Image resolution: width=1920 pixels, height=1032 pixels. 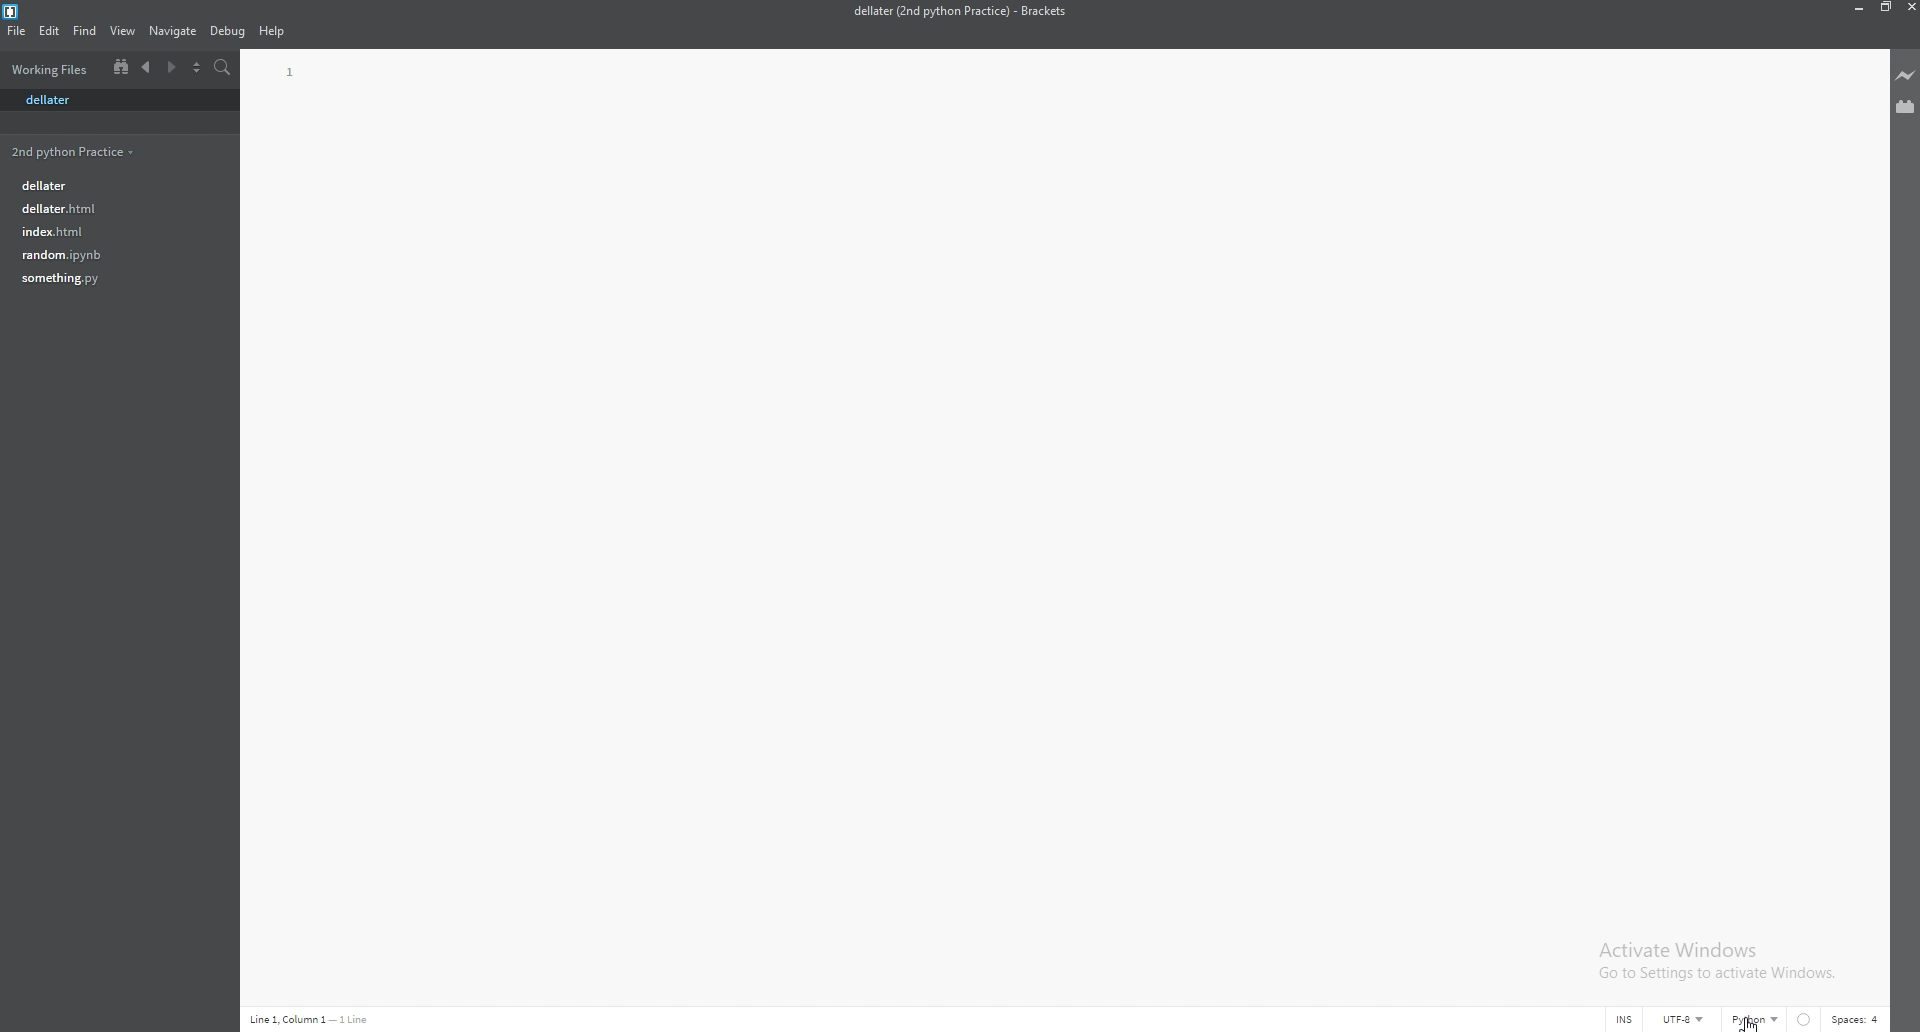 What do you see at coordinates (1906, 106) in the screenshot?
I see `extension manager` at bounding box center [1906, 106].